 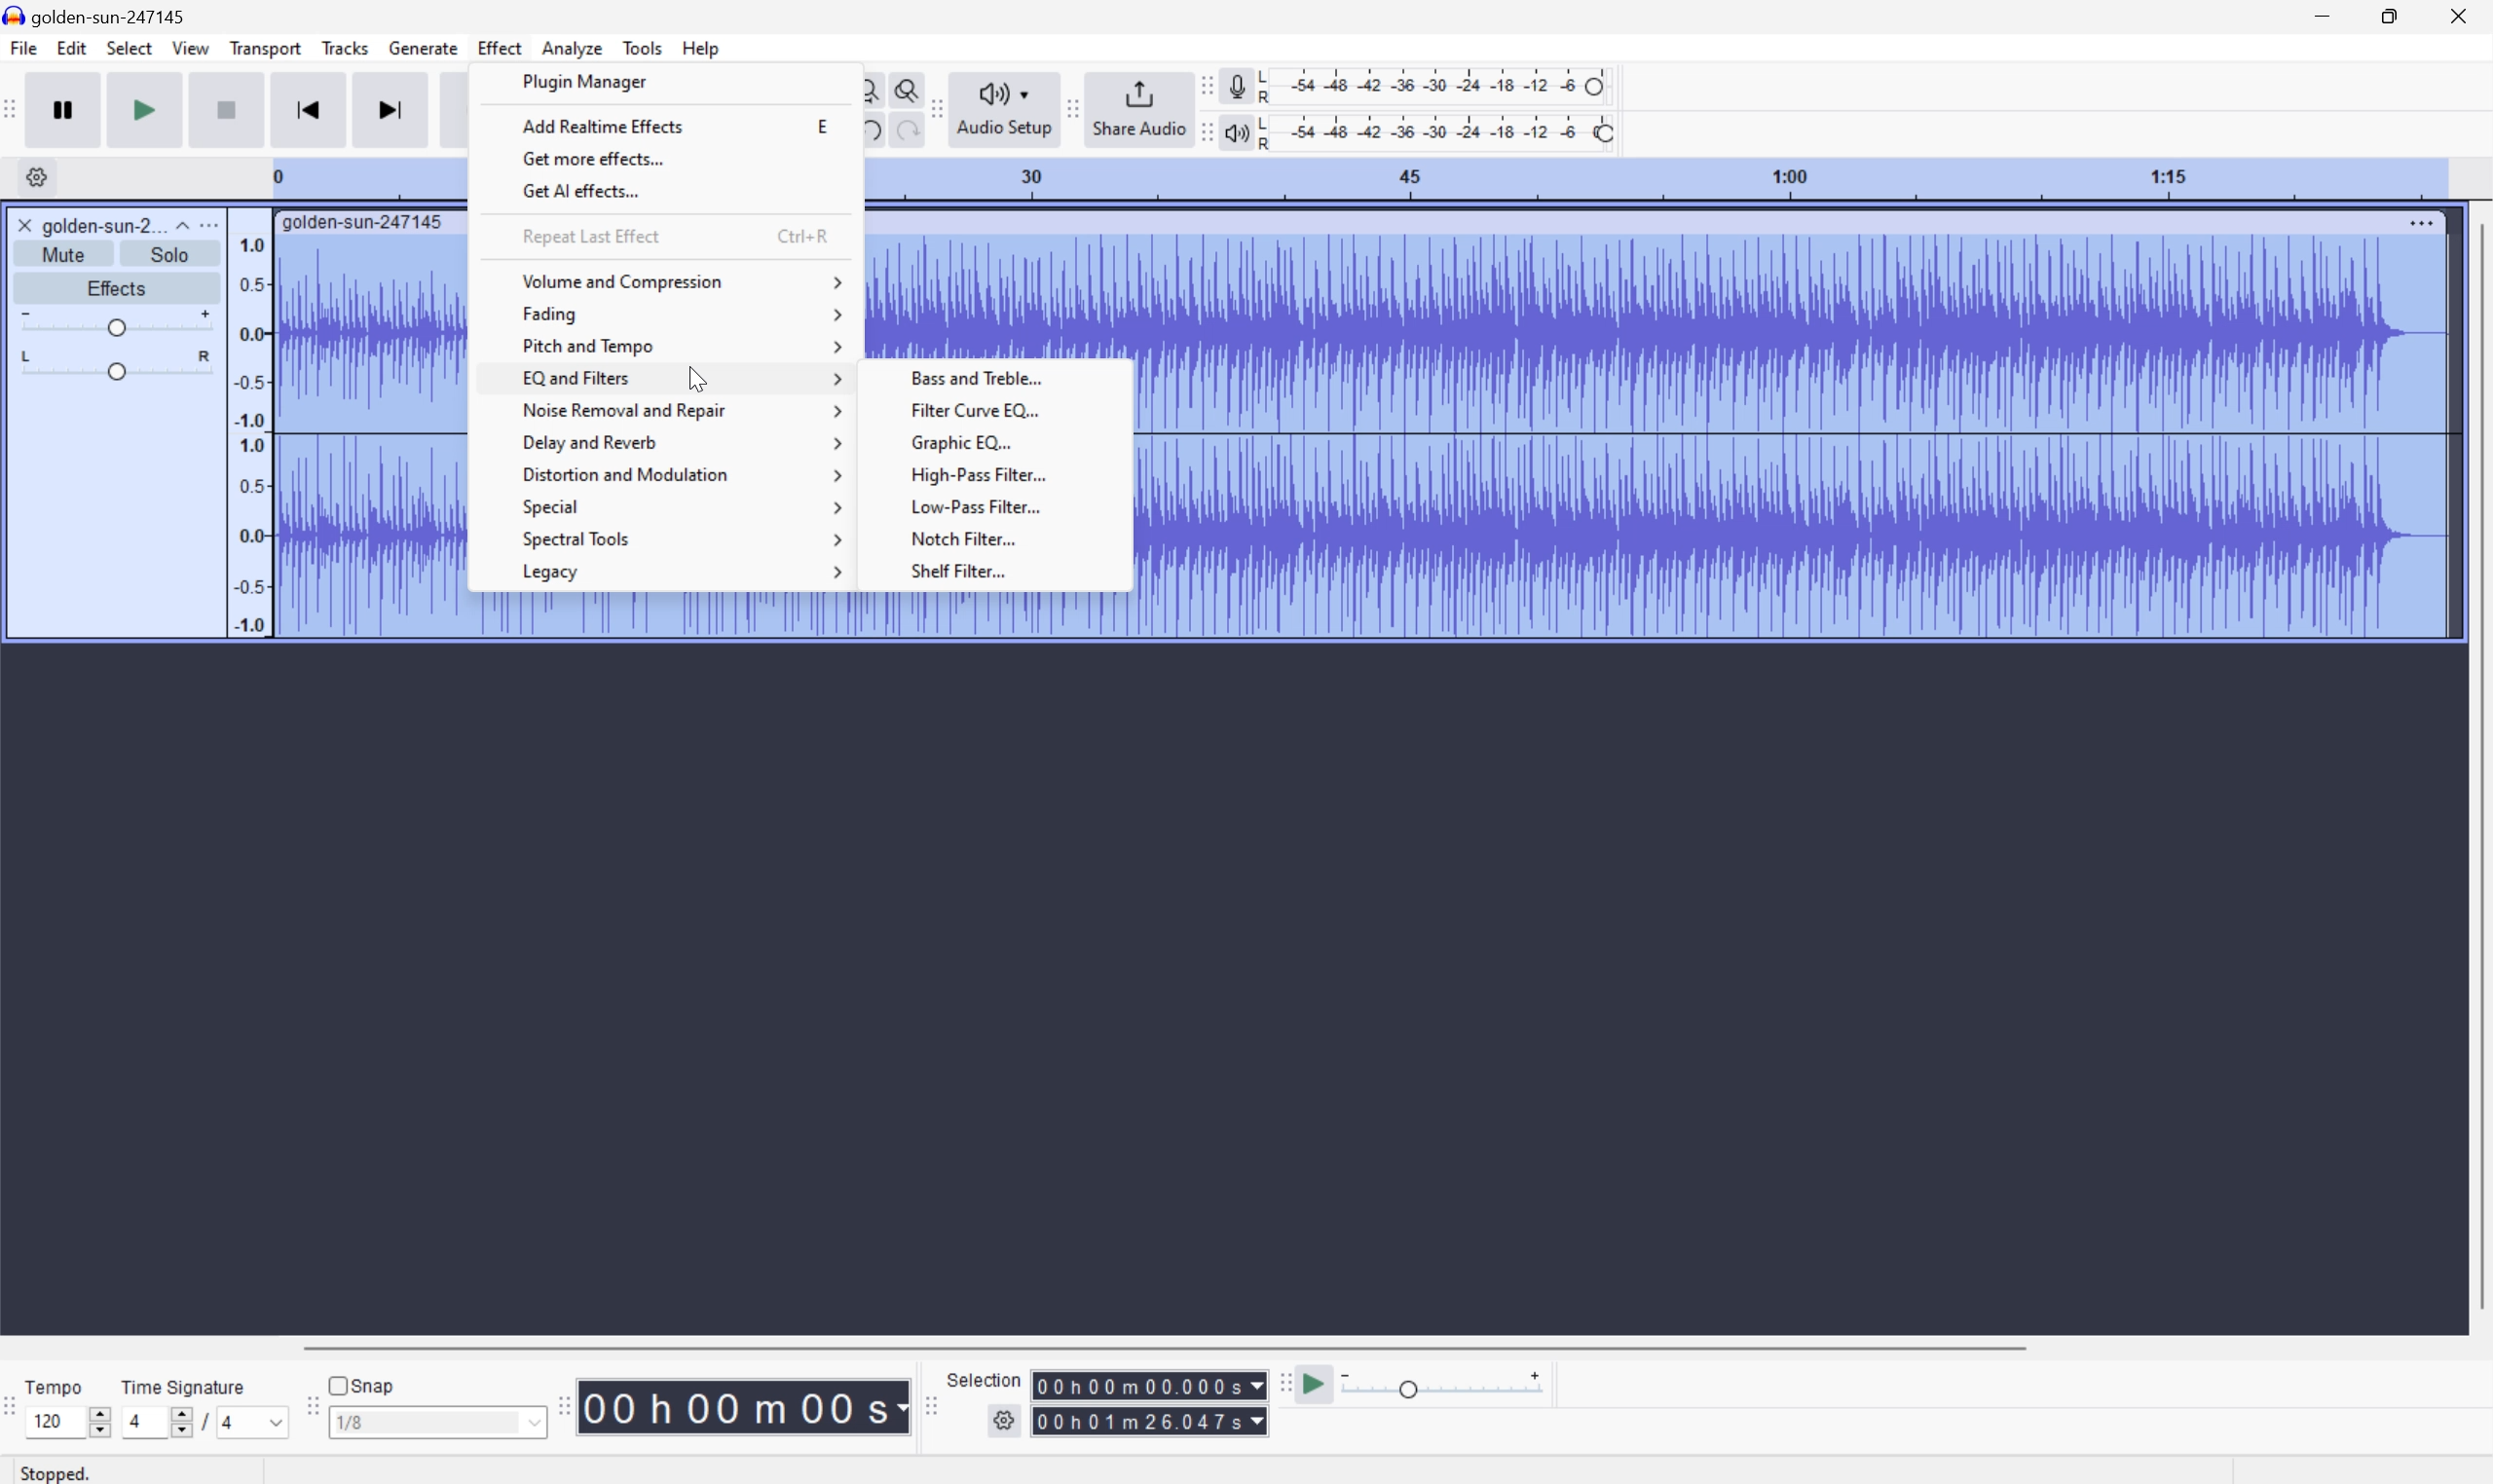 I want to click on Slider, so click(x=117, y=365).